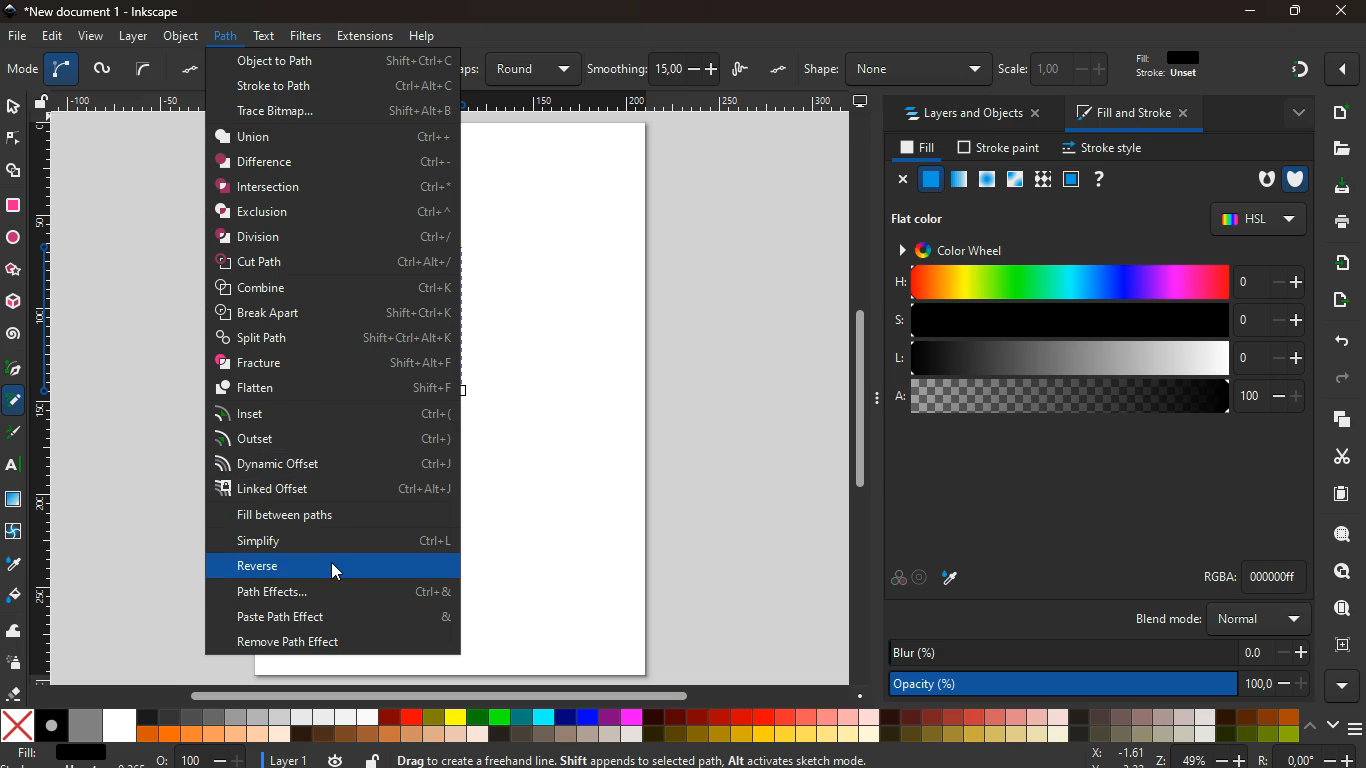 The height and width of the screenshot is (768, 1366). I want to click on more, so click(1294, 114).